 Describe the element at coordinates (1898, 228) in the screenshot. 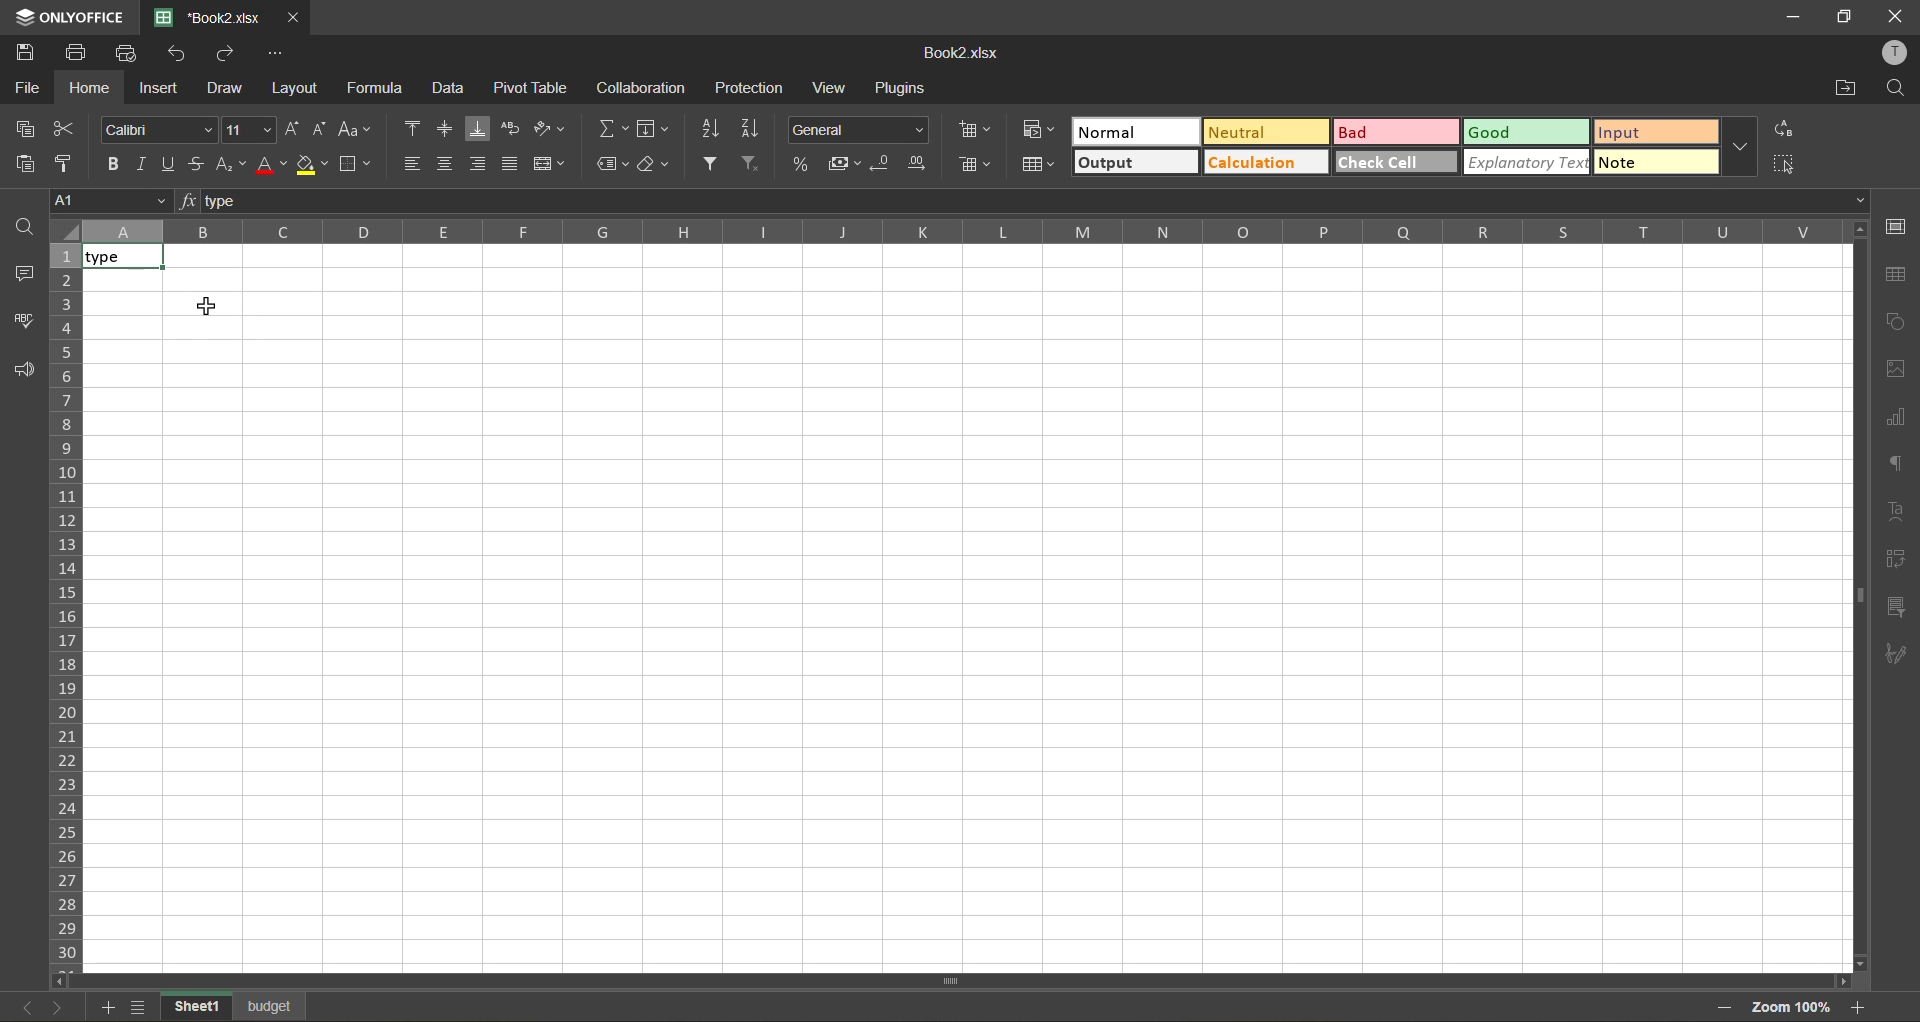

I see `call settings` at that location.